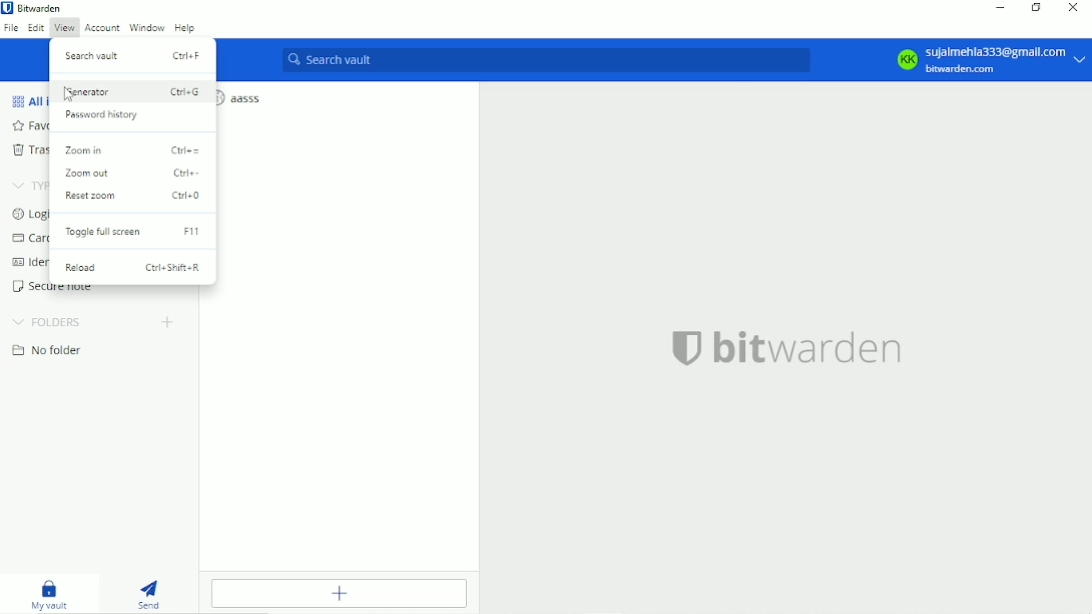  What do you see at coordinates (1001, 7) in the screenshot?
I see `Minimize` at bounding box center [1001, 7].